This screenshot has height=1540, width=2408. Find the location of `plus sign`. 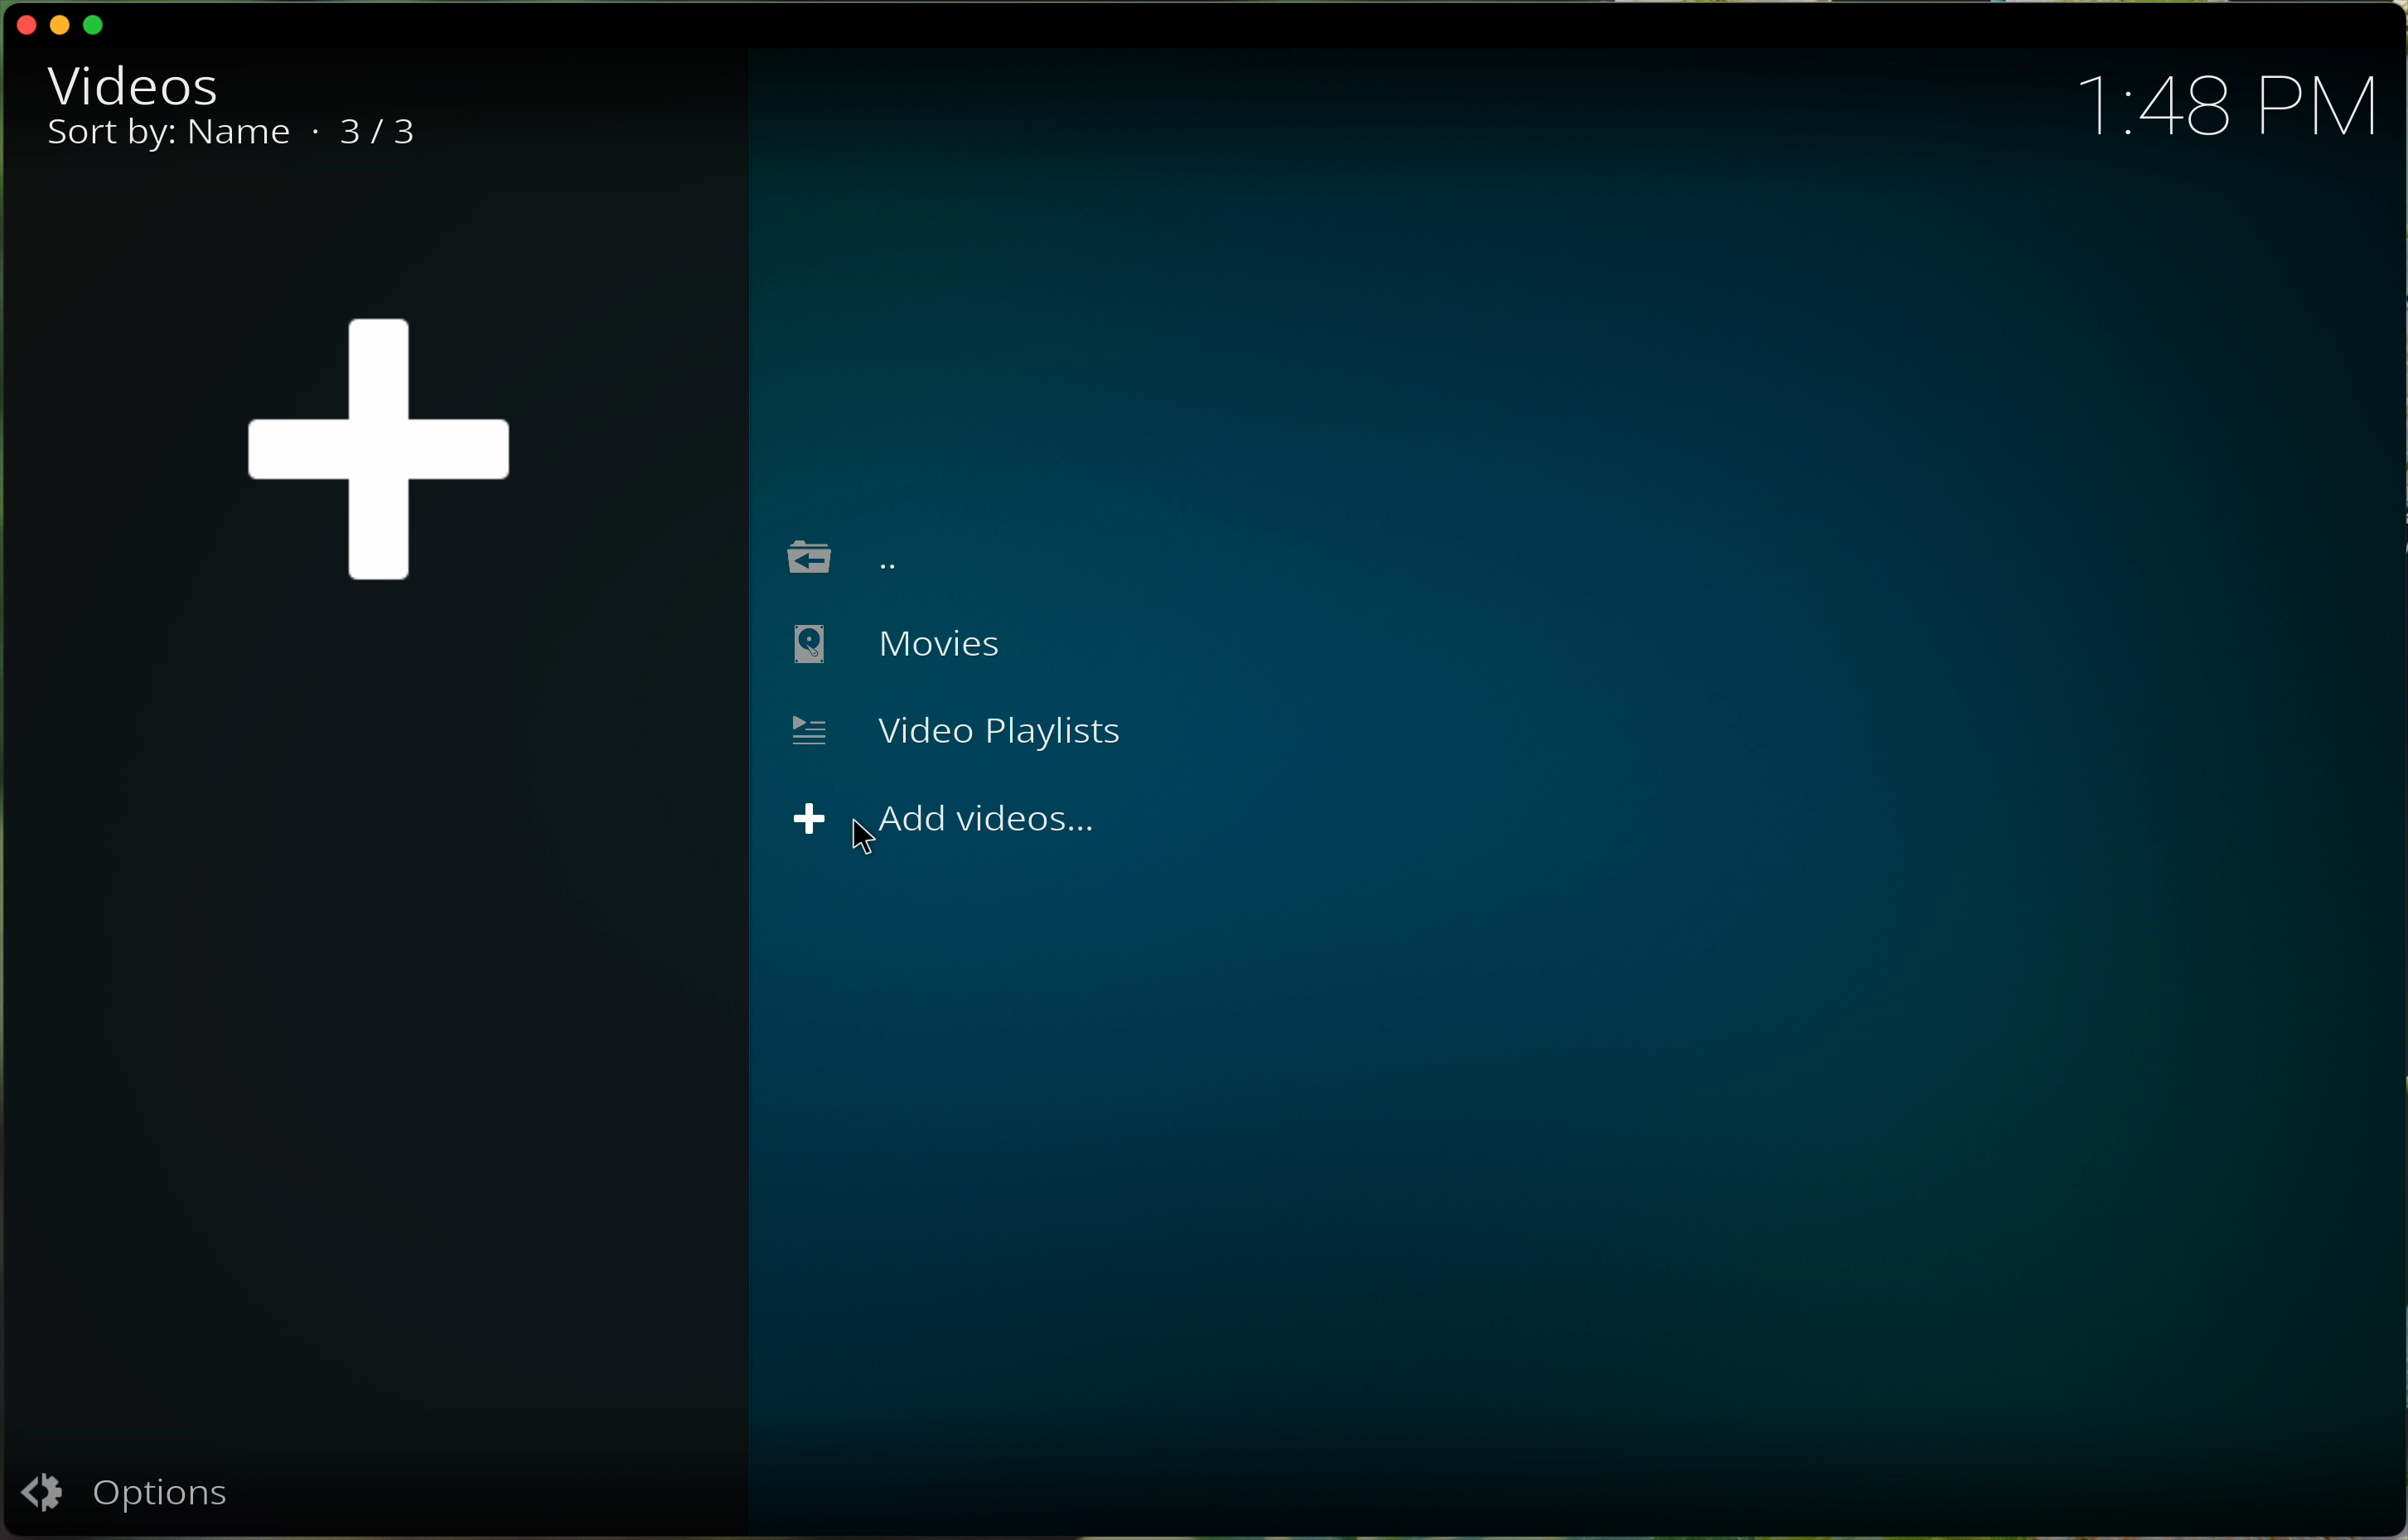

plus sign is located at coordinates (381, 448).